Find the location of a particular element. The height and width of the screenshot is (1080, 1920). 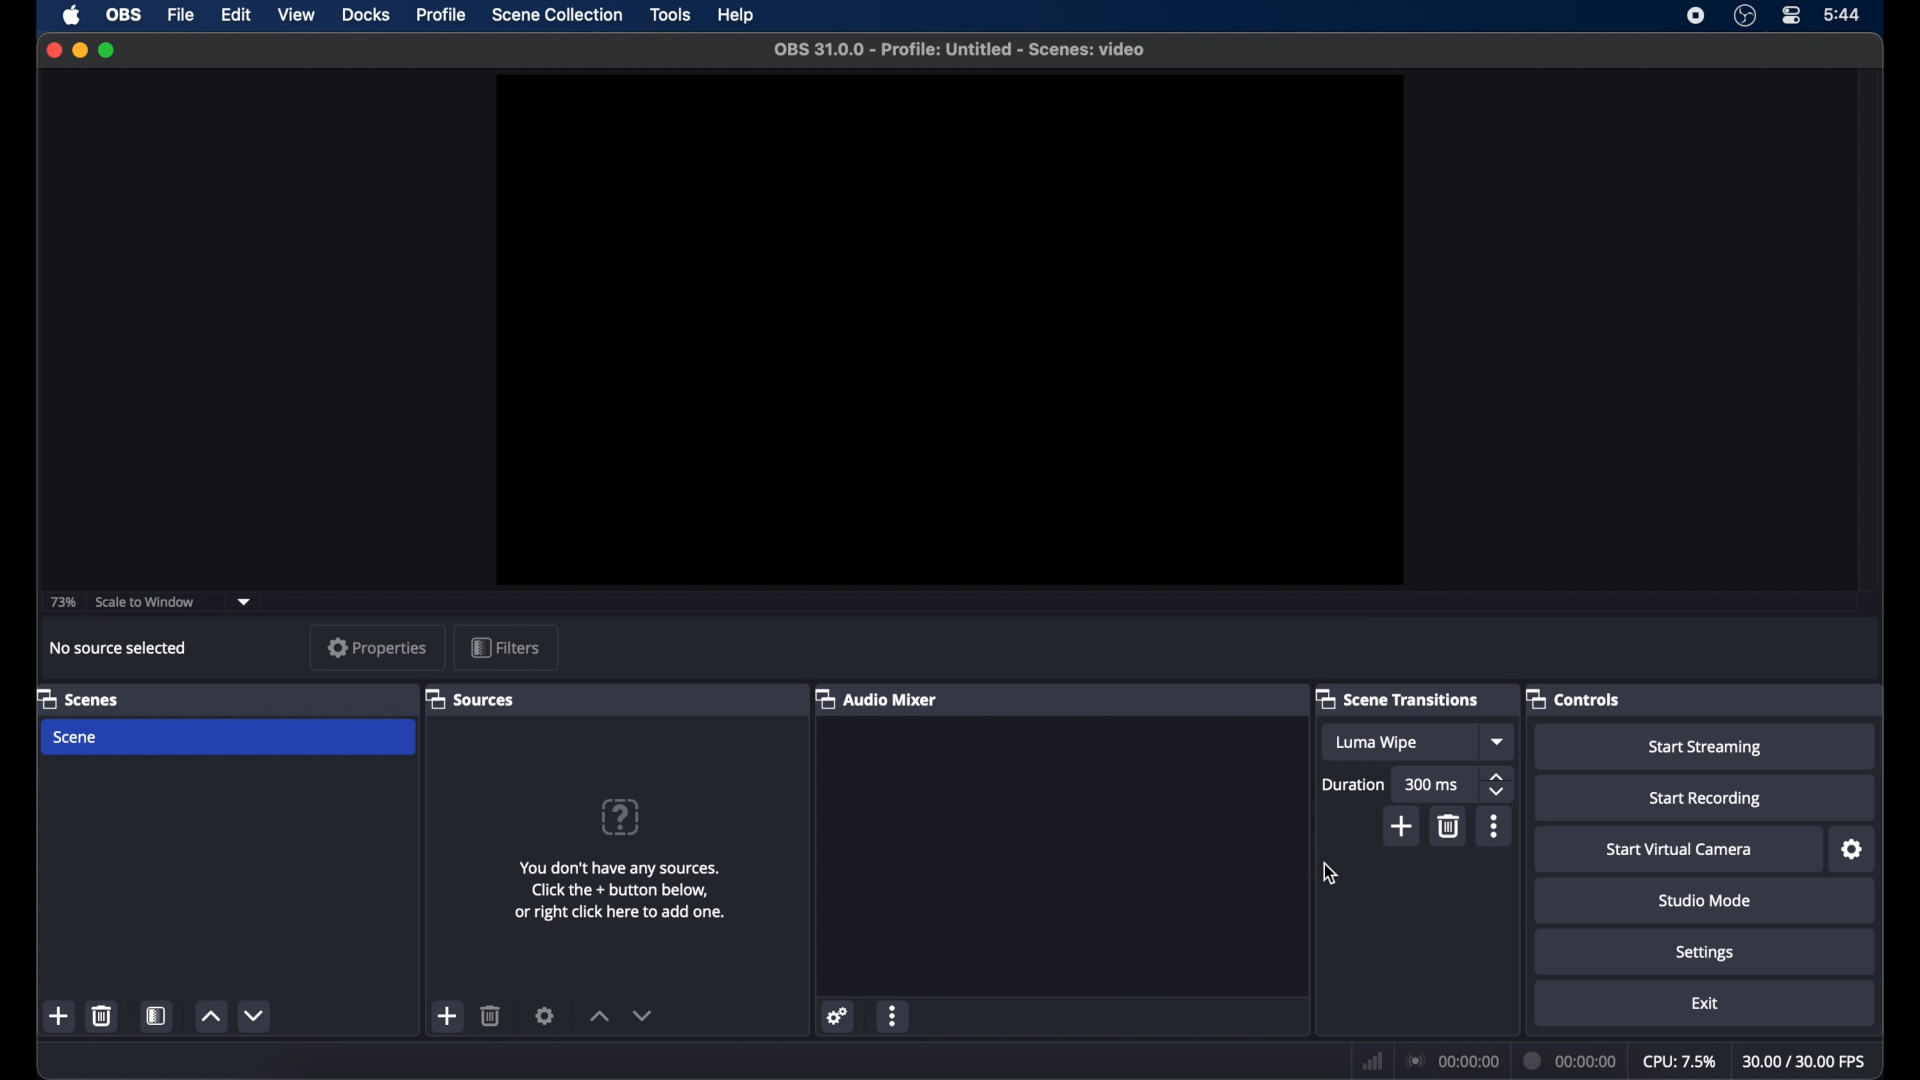

increment is located at coordinates (214, 1016).